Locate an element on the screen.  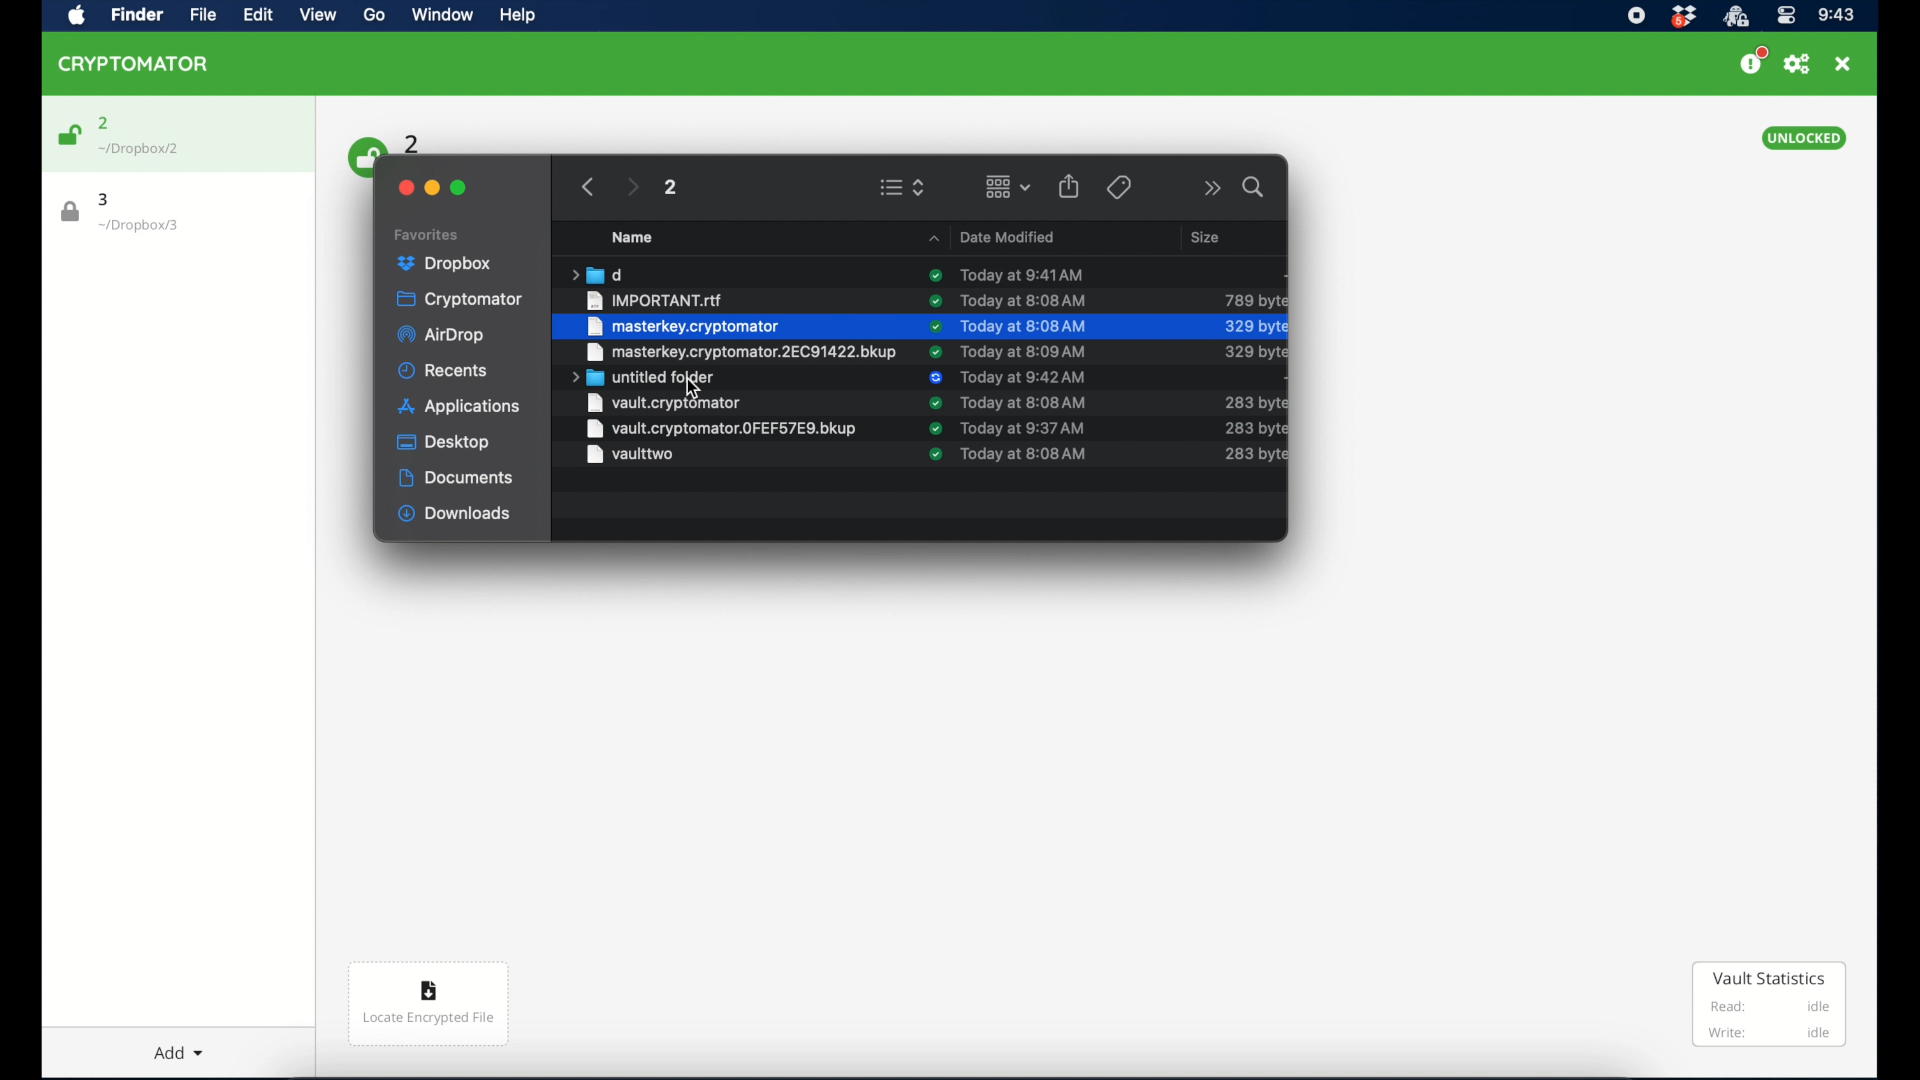
control  center is located at coordinates (1785, 16).